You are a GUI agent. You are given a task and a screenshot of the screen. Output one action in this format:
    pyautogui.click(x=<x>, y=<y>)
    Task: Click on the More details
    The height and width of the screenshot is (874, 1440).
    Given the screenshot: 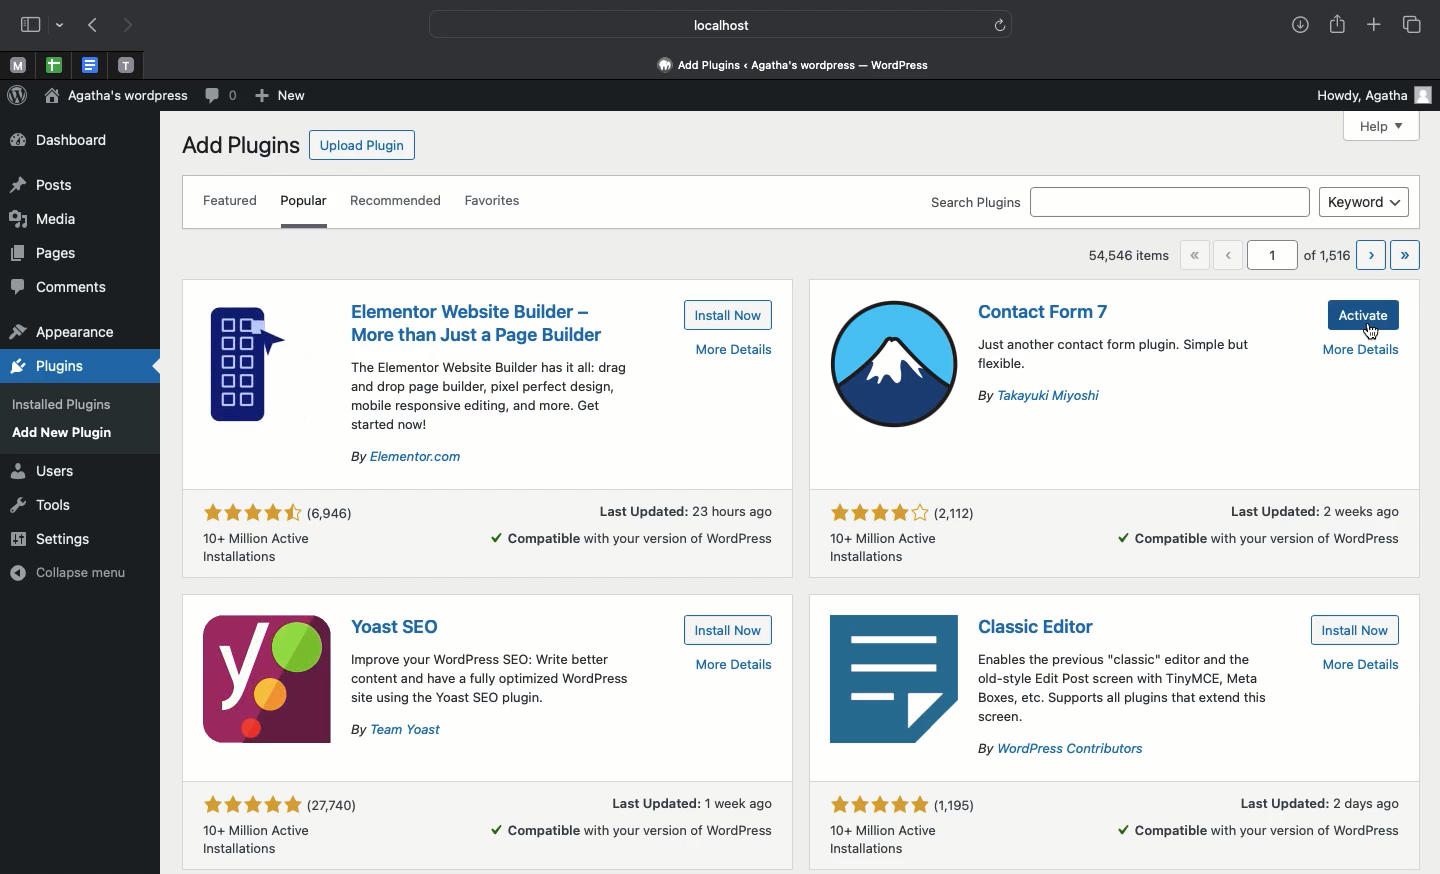 What is the action you would take?
    pyautogui.click(x=632, y=523)
    